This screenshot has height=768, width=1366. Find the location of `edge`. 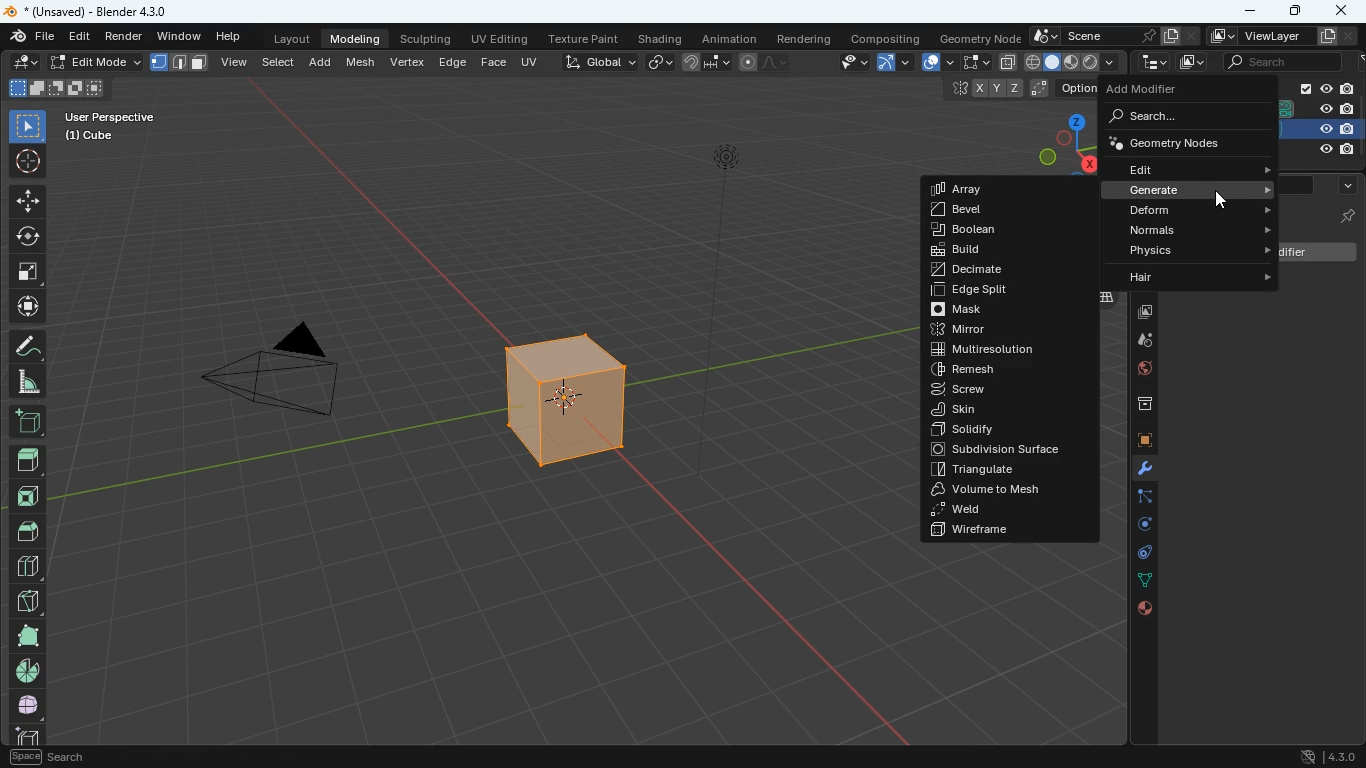

edge is located at coordinates (1141, 500).